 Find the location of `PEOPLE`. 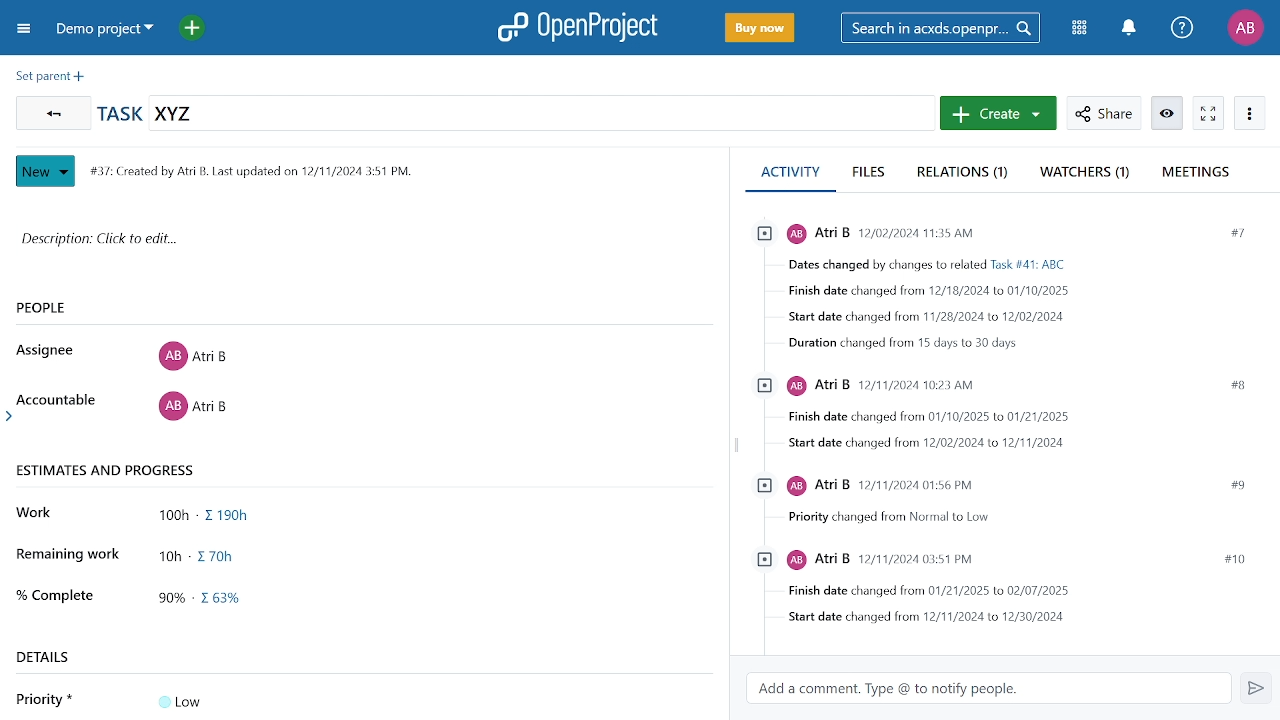

PEOPLE is located at coordinates (50, 310).